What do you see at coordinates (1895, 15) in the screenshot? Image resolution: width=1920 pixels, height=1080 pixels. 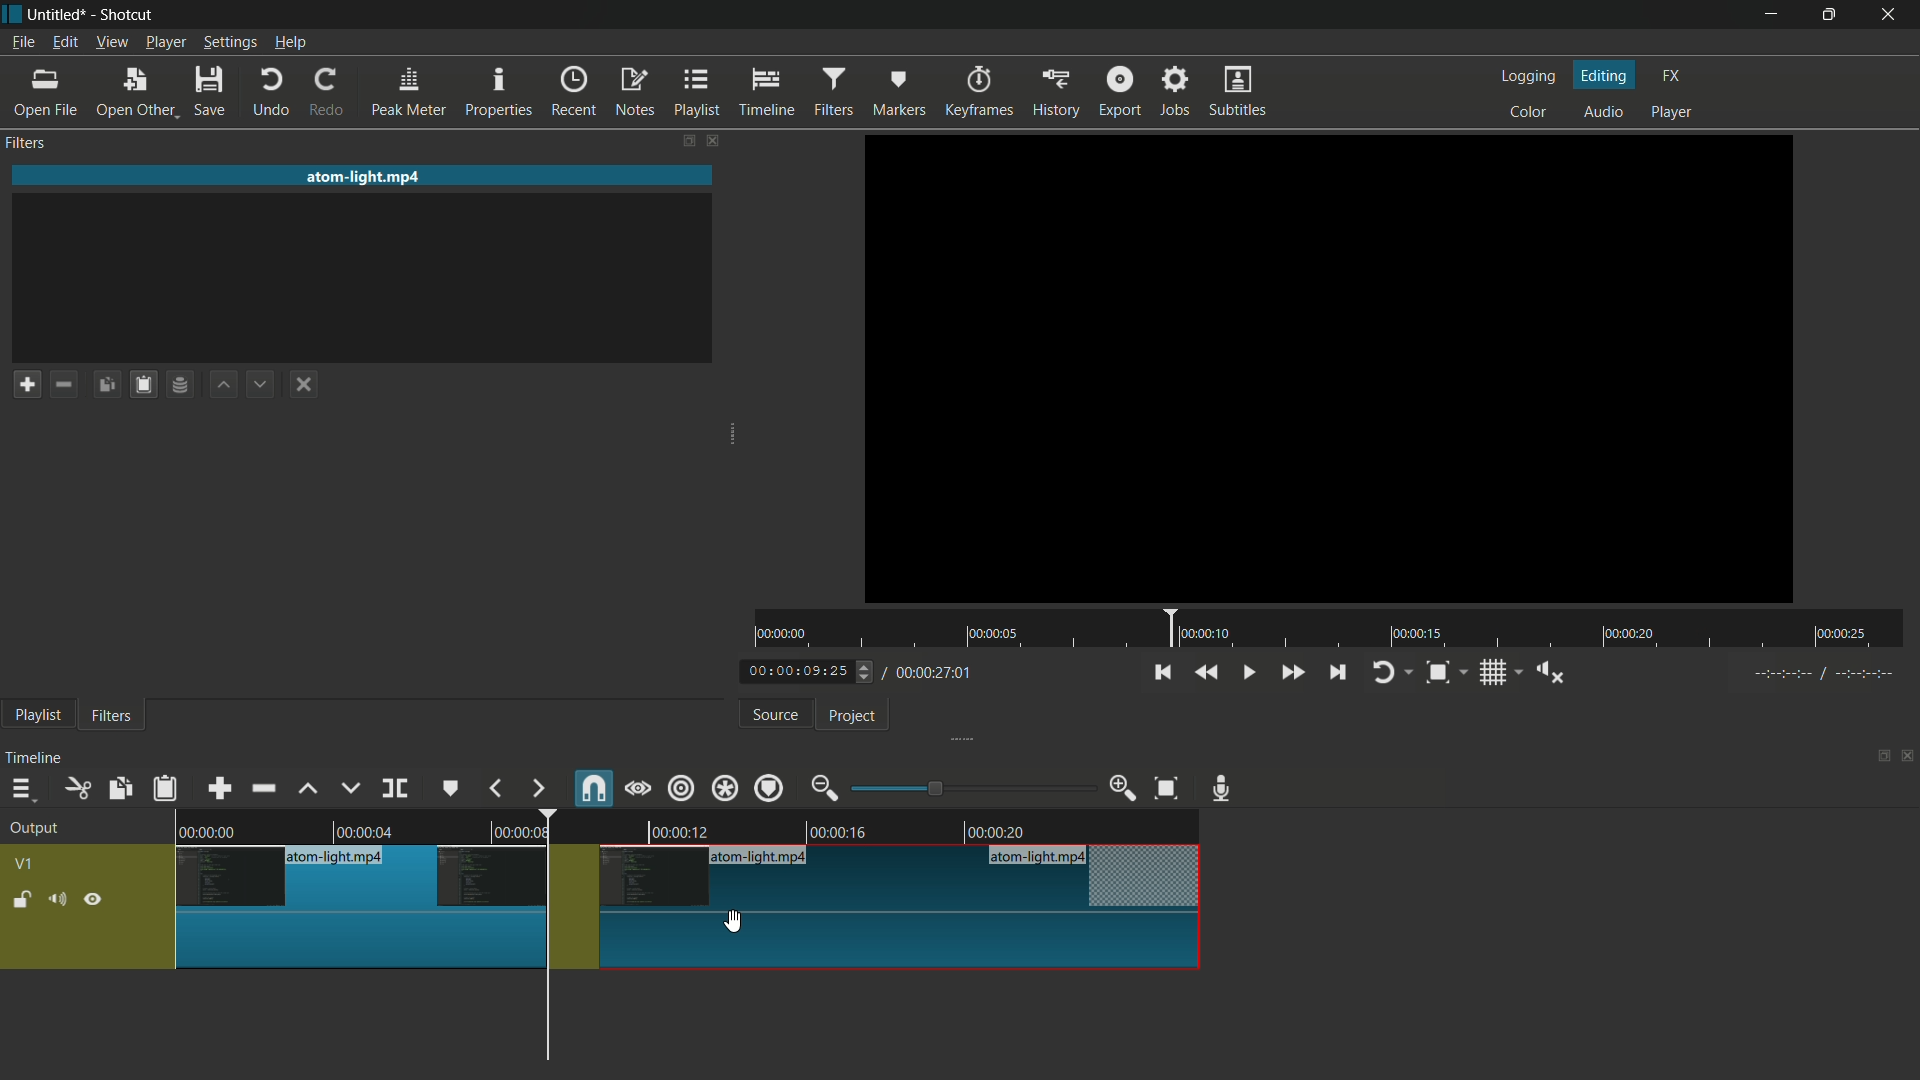 I see `close app` at bounding box center [1895, 15].